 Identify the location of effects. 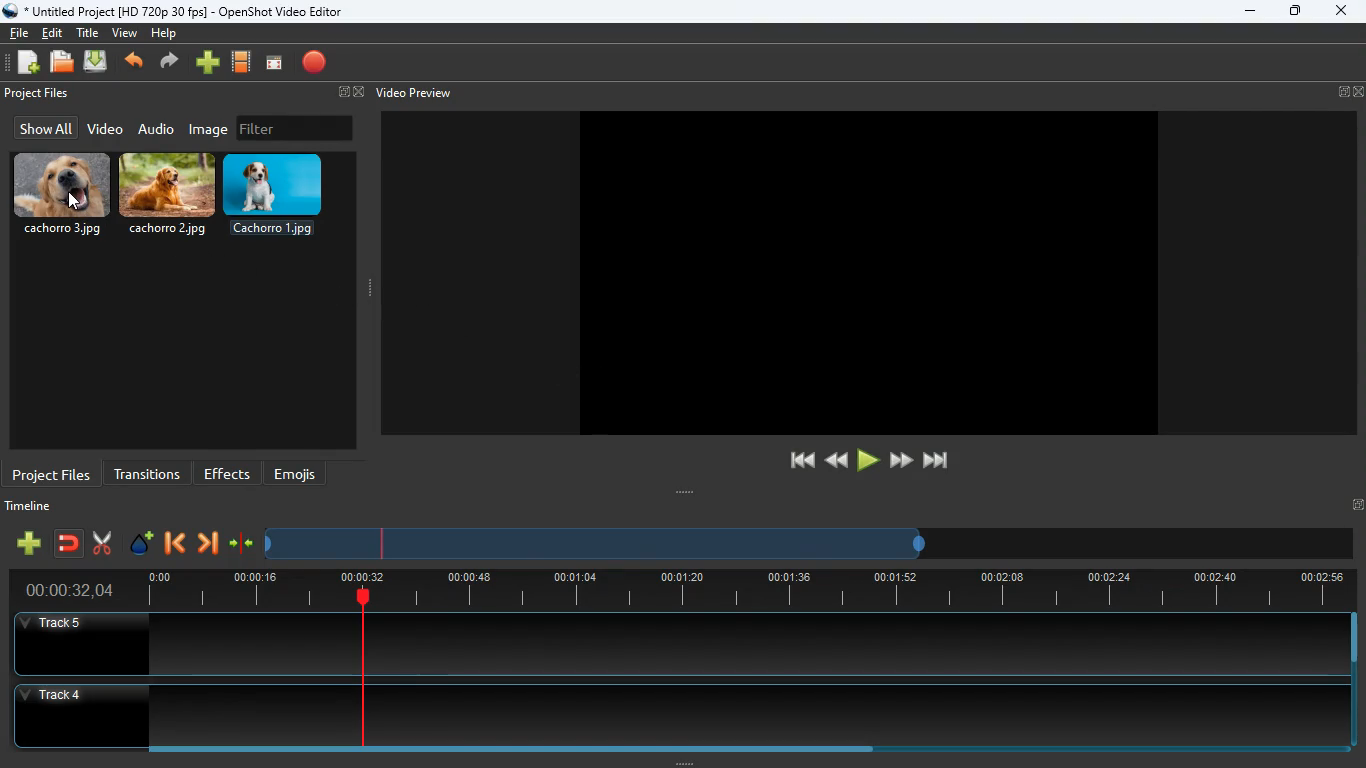
(228, 473).